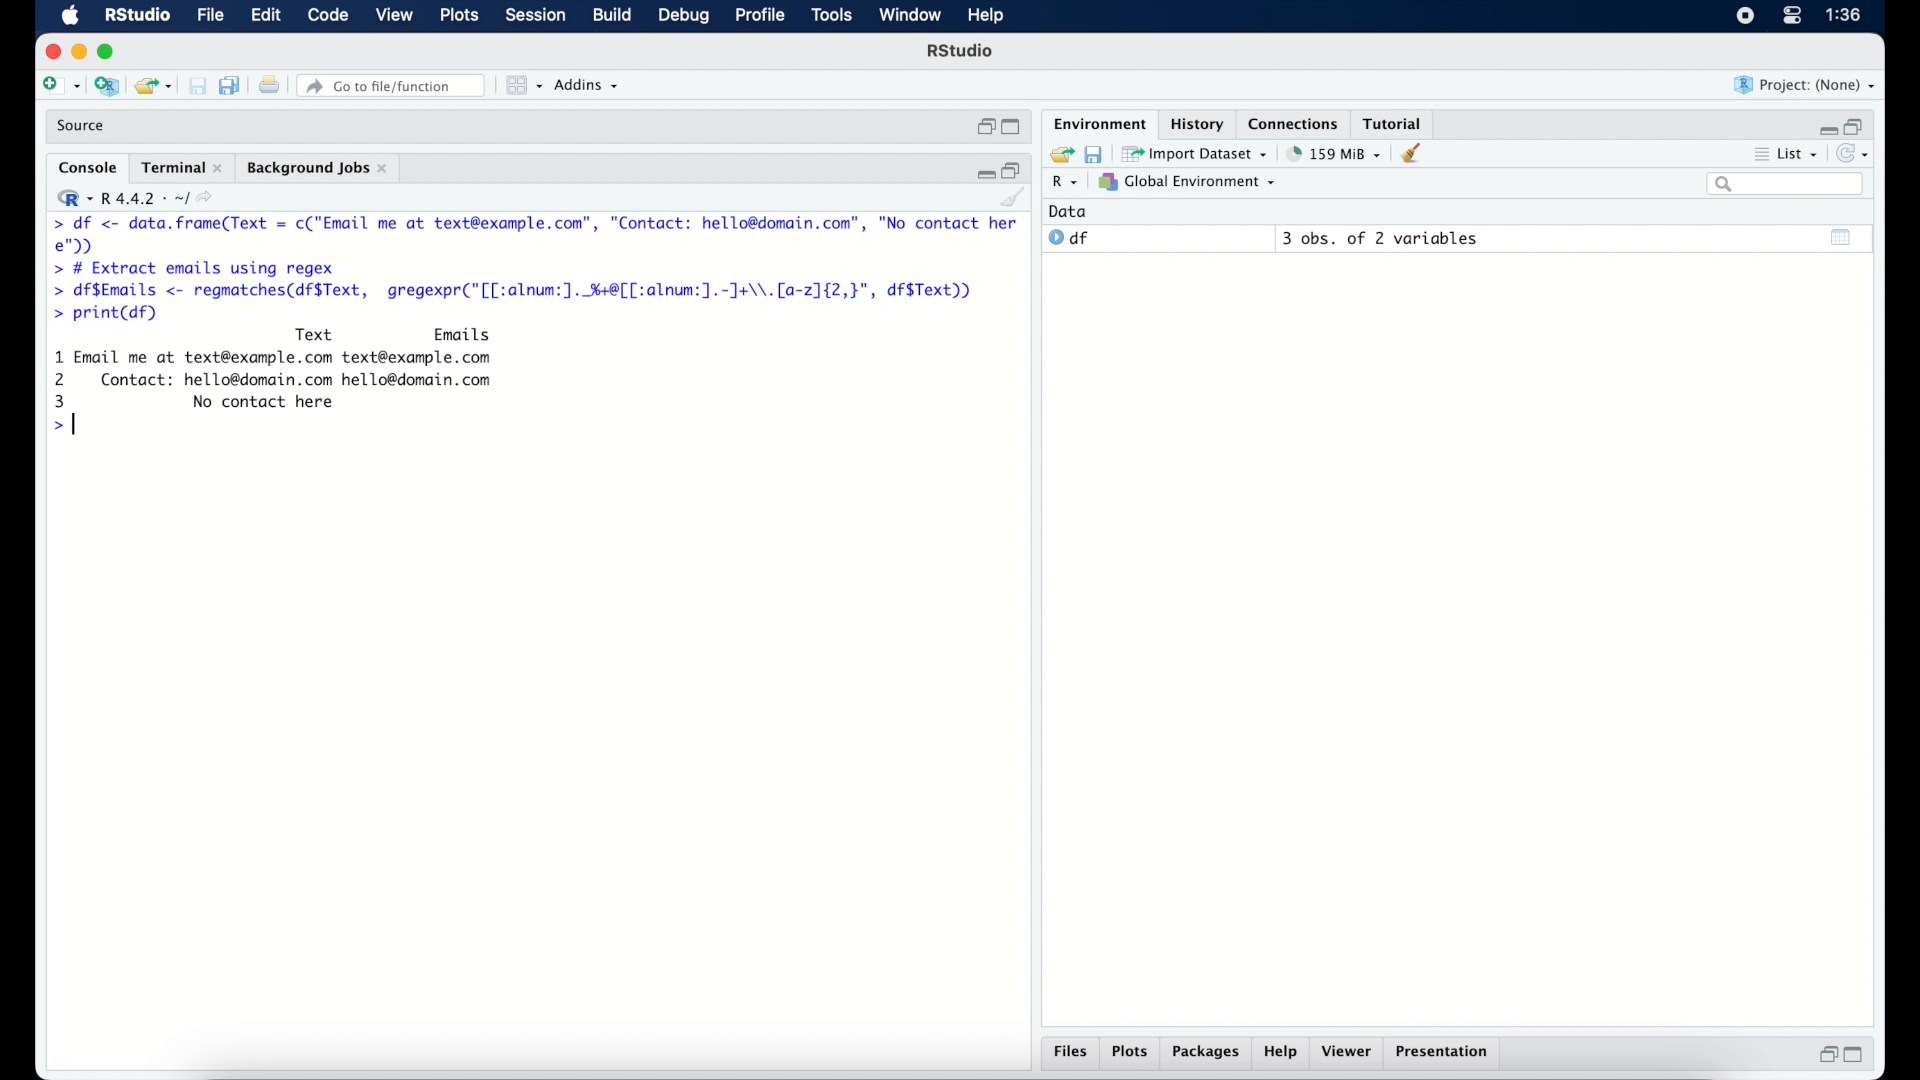 The image size is (1920, 1080). What do you see at coordinates (535, 16) in the screenshot?
I see `session` at bounding box center [535, 16].